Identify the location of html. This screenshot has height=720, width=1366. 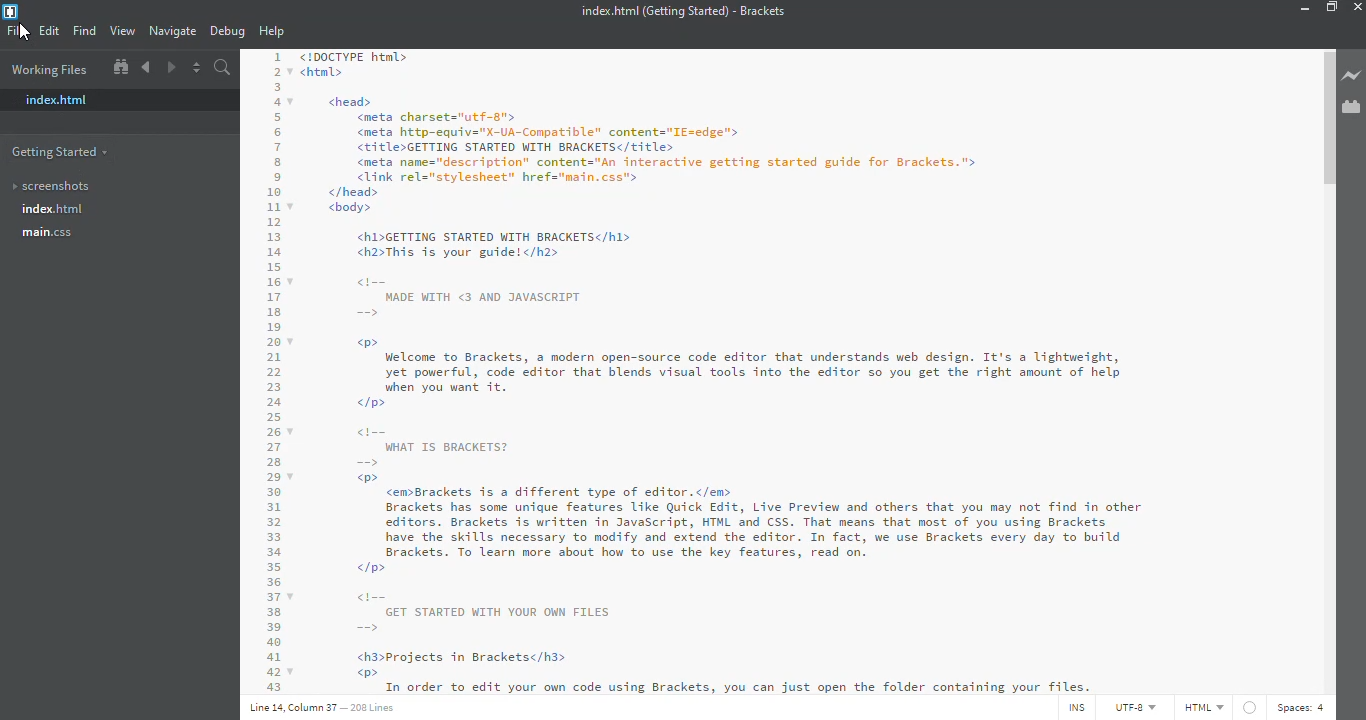
(1204, 708).